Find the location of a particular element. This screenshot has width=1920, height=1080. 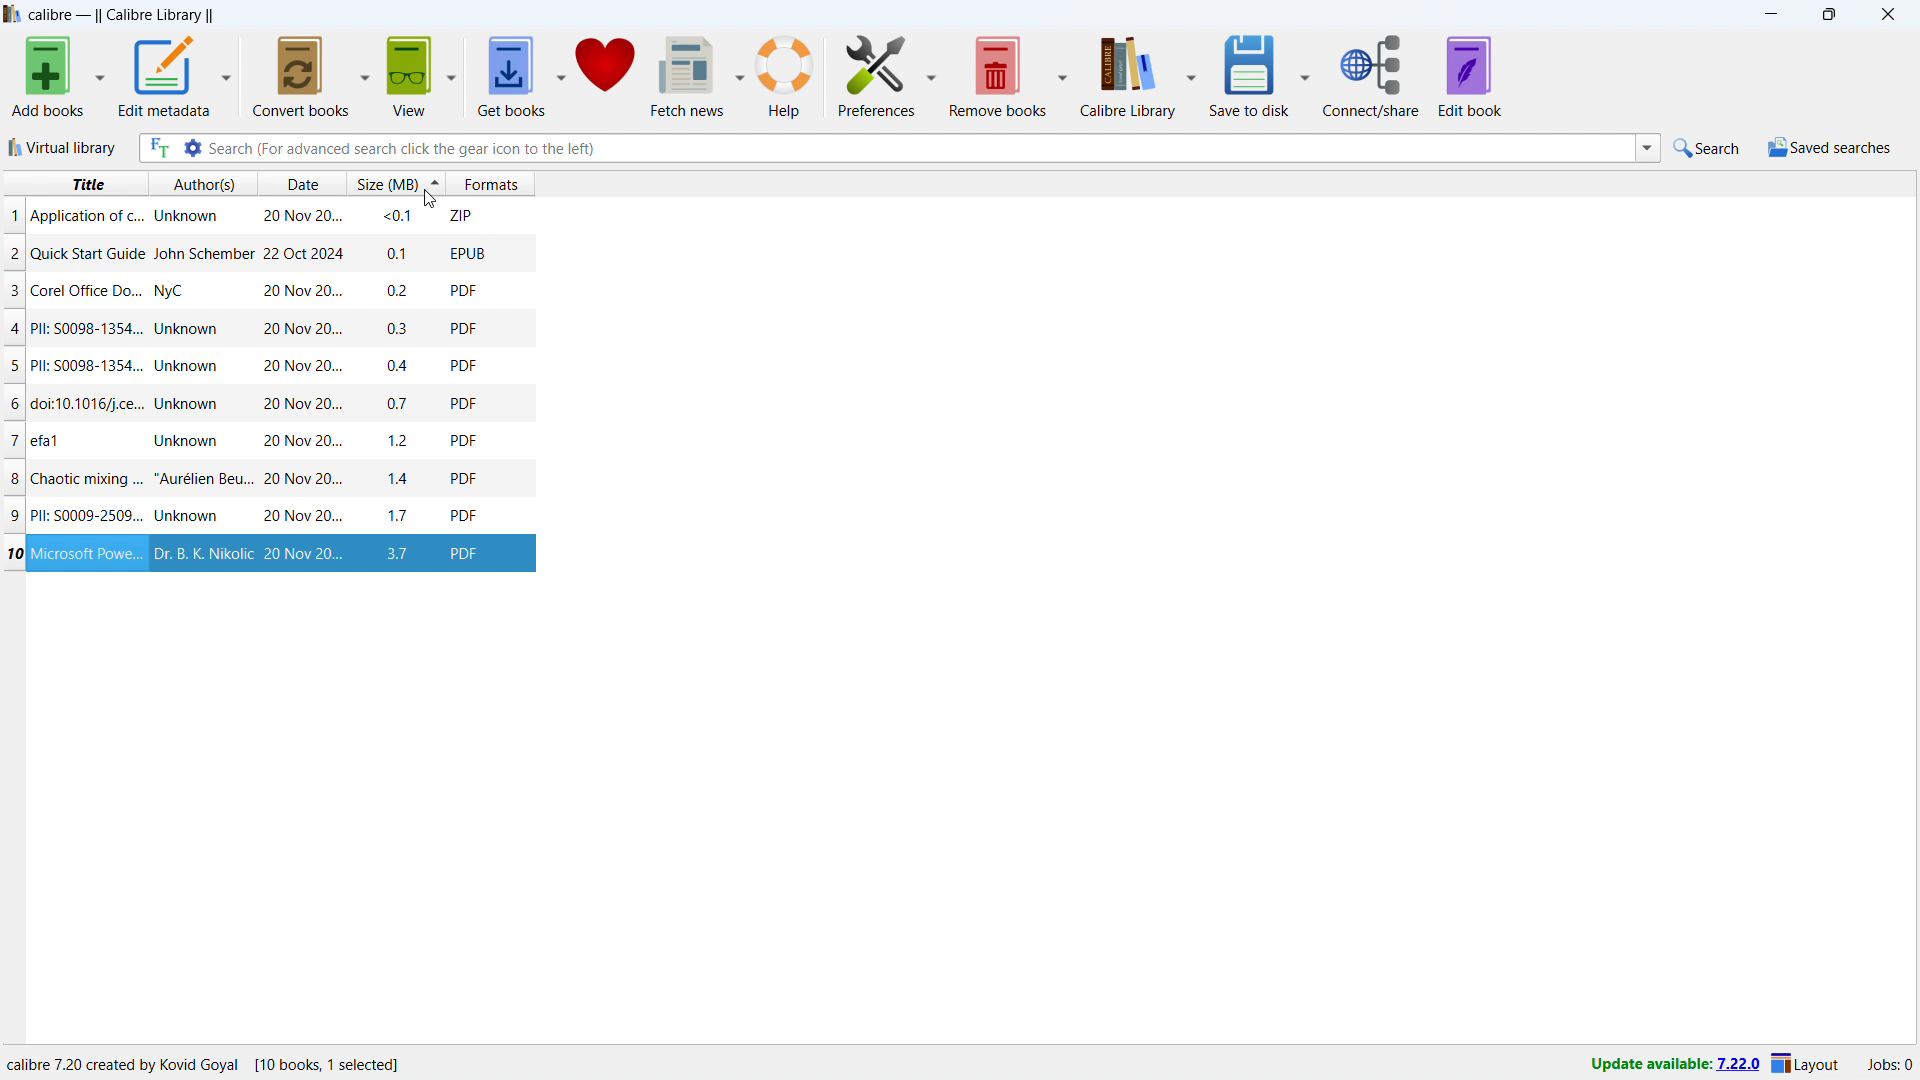

close is located at coordinates (1889, 15).